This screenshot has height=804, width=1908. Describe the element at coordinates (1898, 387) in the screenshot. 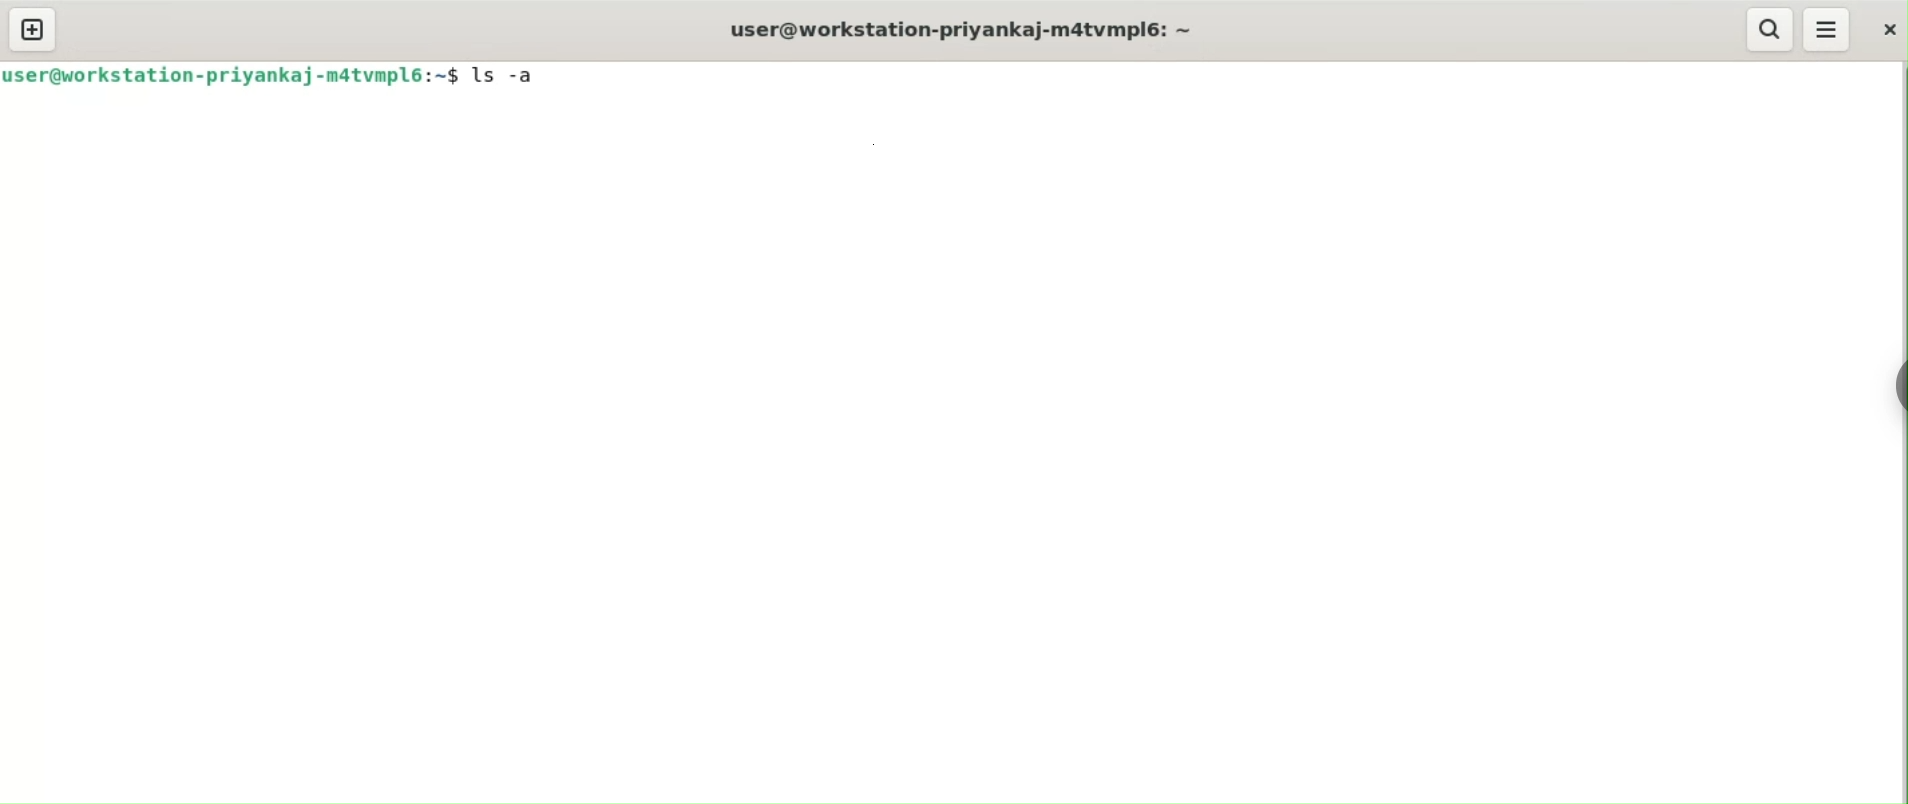

I see `sidebar` at that location.